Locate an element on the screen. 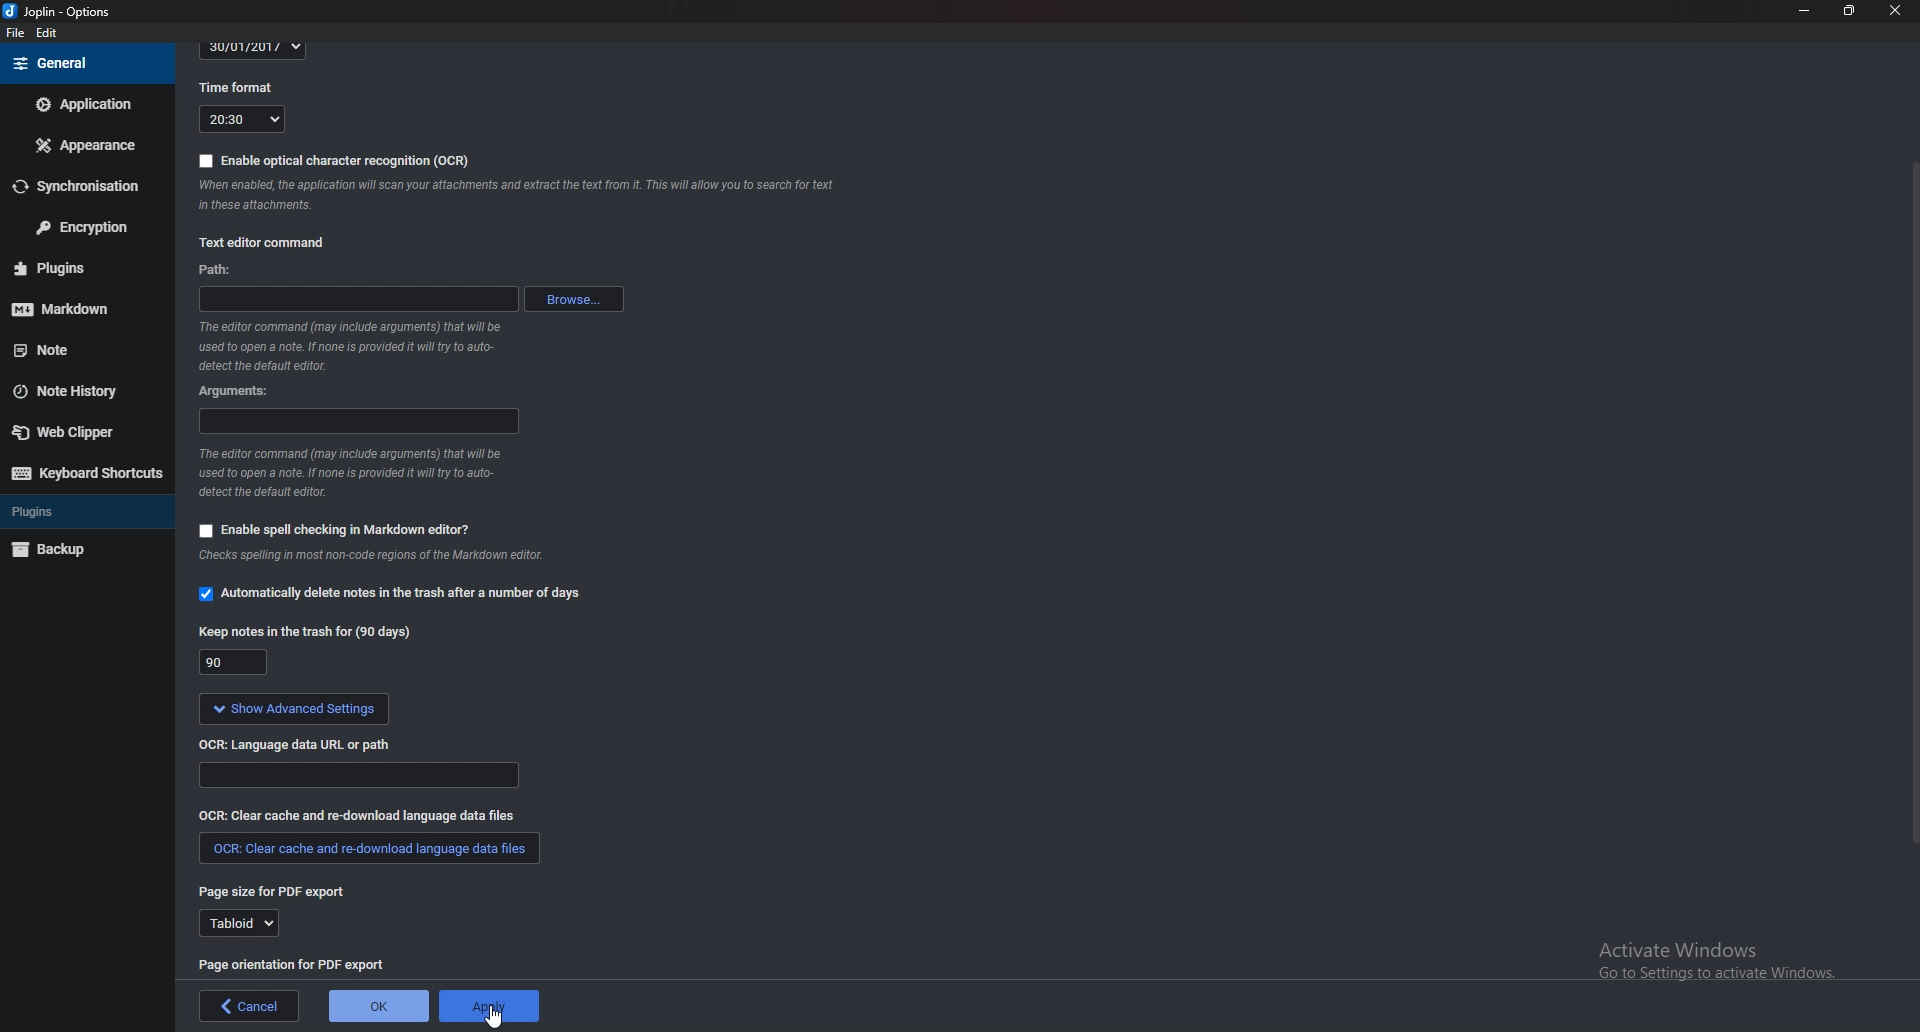 The width and height of the screenshot is (1920, 1032). Arguments is located at coordinates (243, 392).